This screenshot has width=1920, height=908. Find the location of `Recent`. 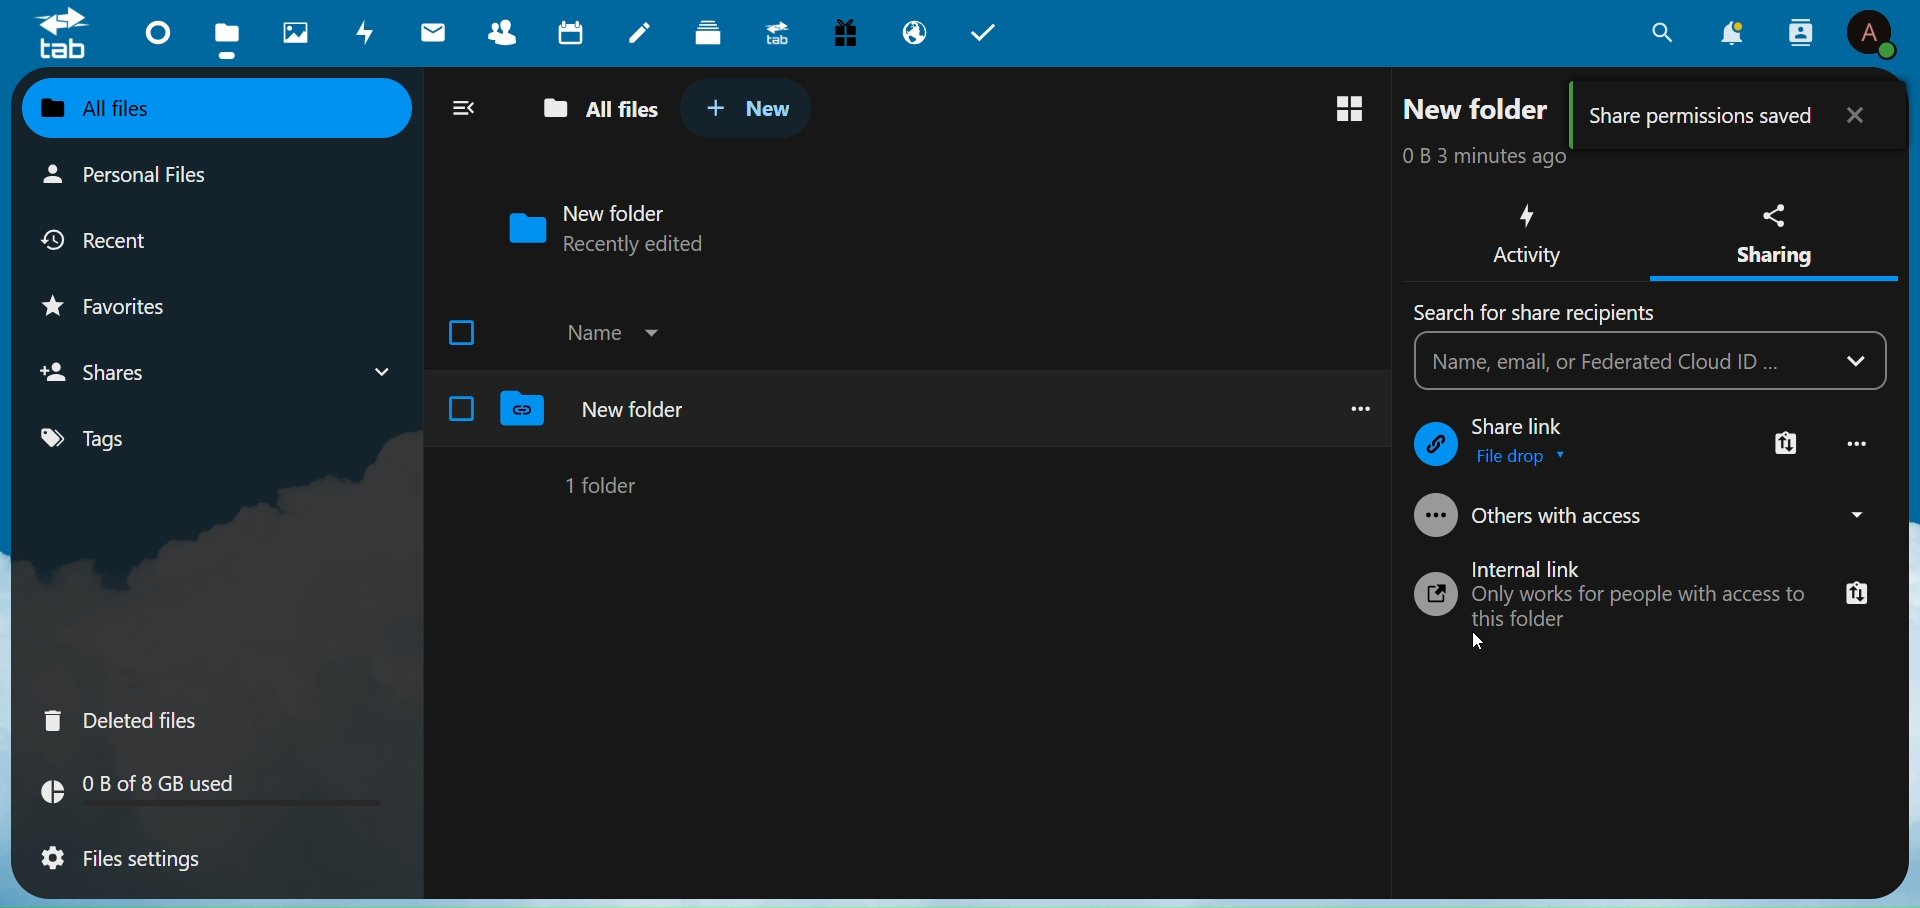

Recent is located at coordinates (119, 238).